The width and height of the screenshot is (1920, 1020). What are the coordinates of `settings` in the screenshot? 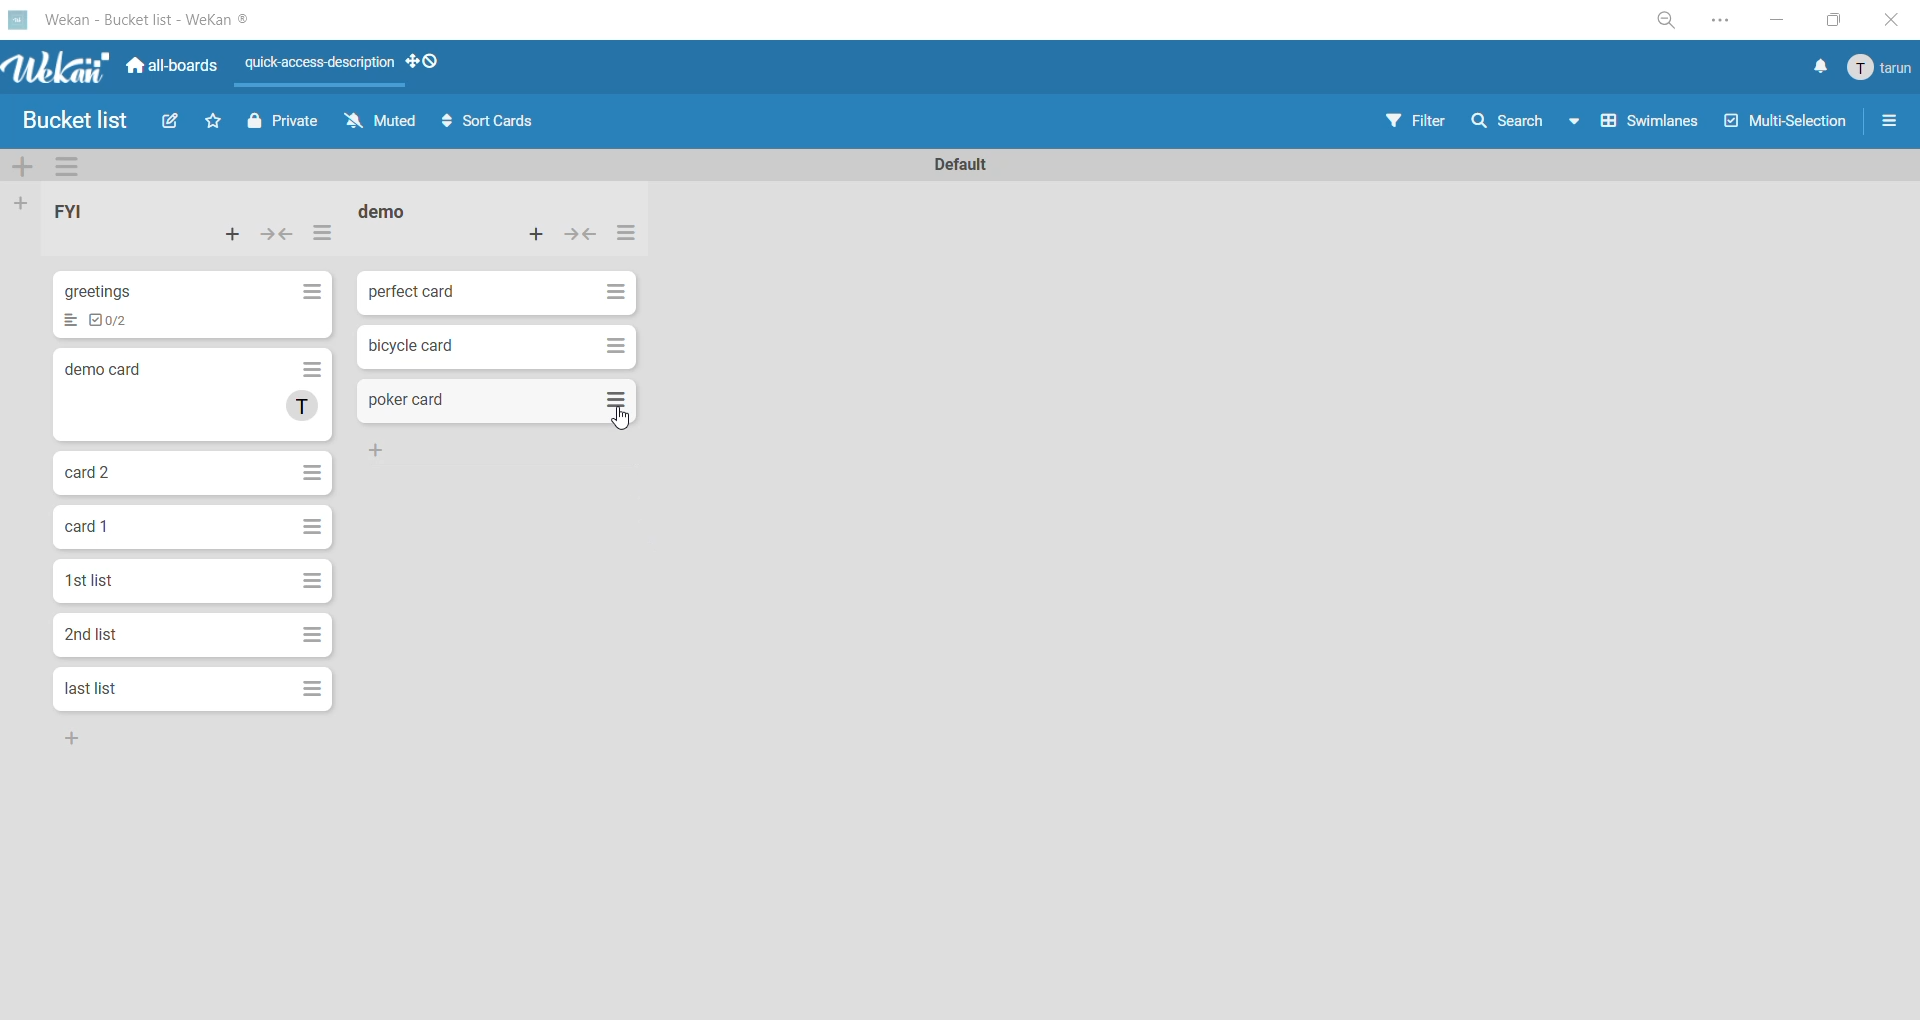 It's located at (1720, 21).